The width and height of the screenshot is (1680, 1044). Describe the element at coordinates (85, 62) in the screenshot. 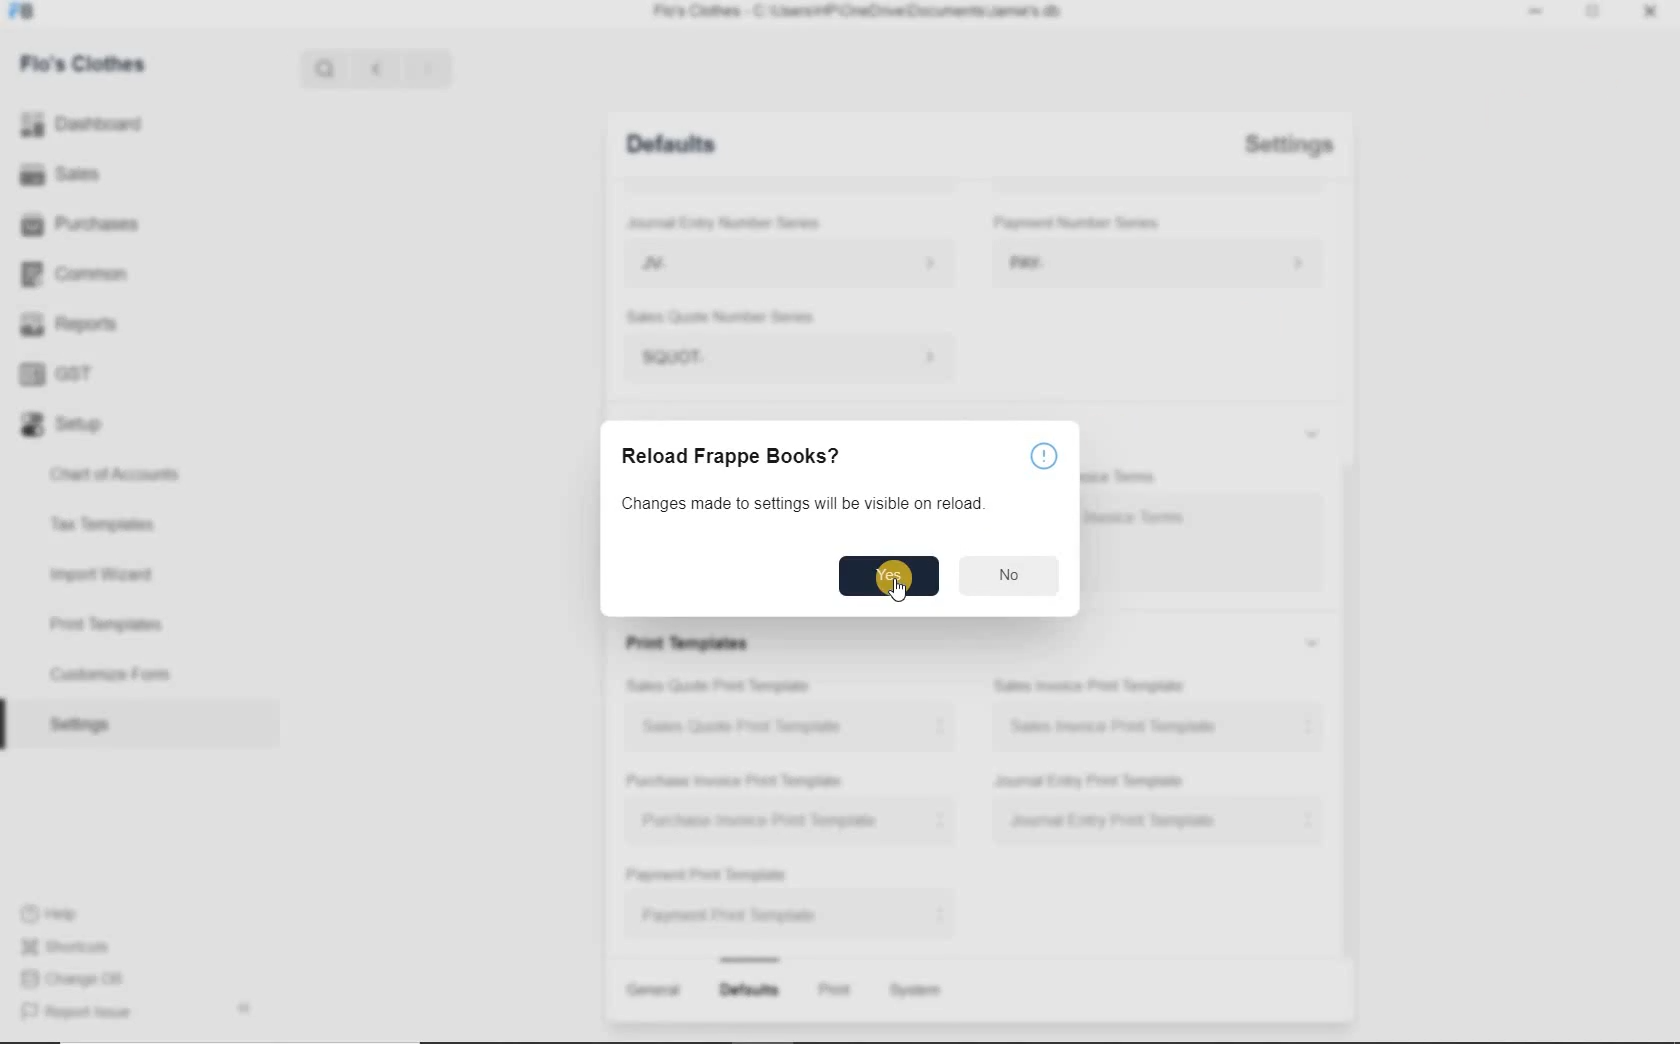

I see `Flo's Clothes` at that location.